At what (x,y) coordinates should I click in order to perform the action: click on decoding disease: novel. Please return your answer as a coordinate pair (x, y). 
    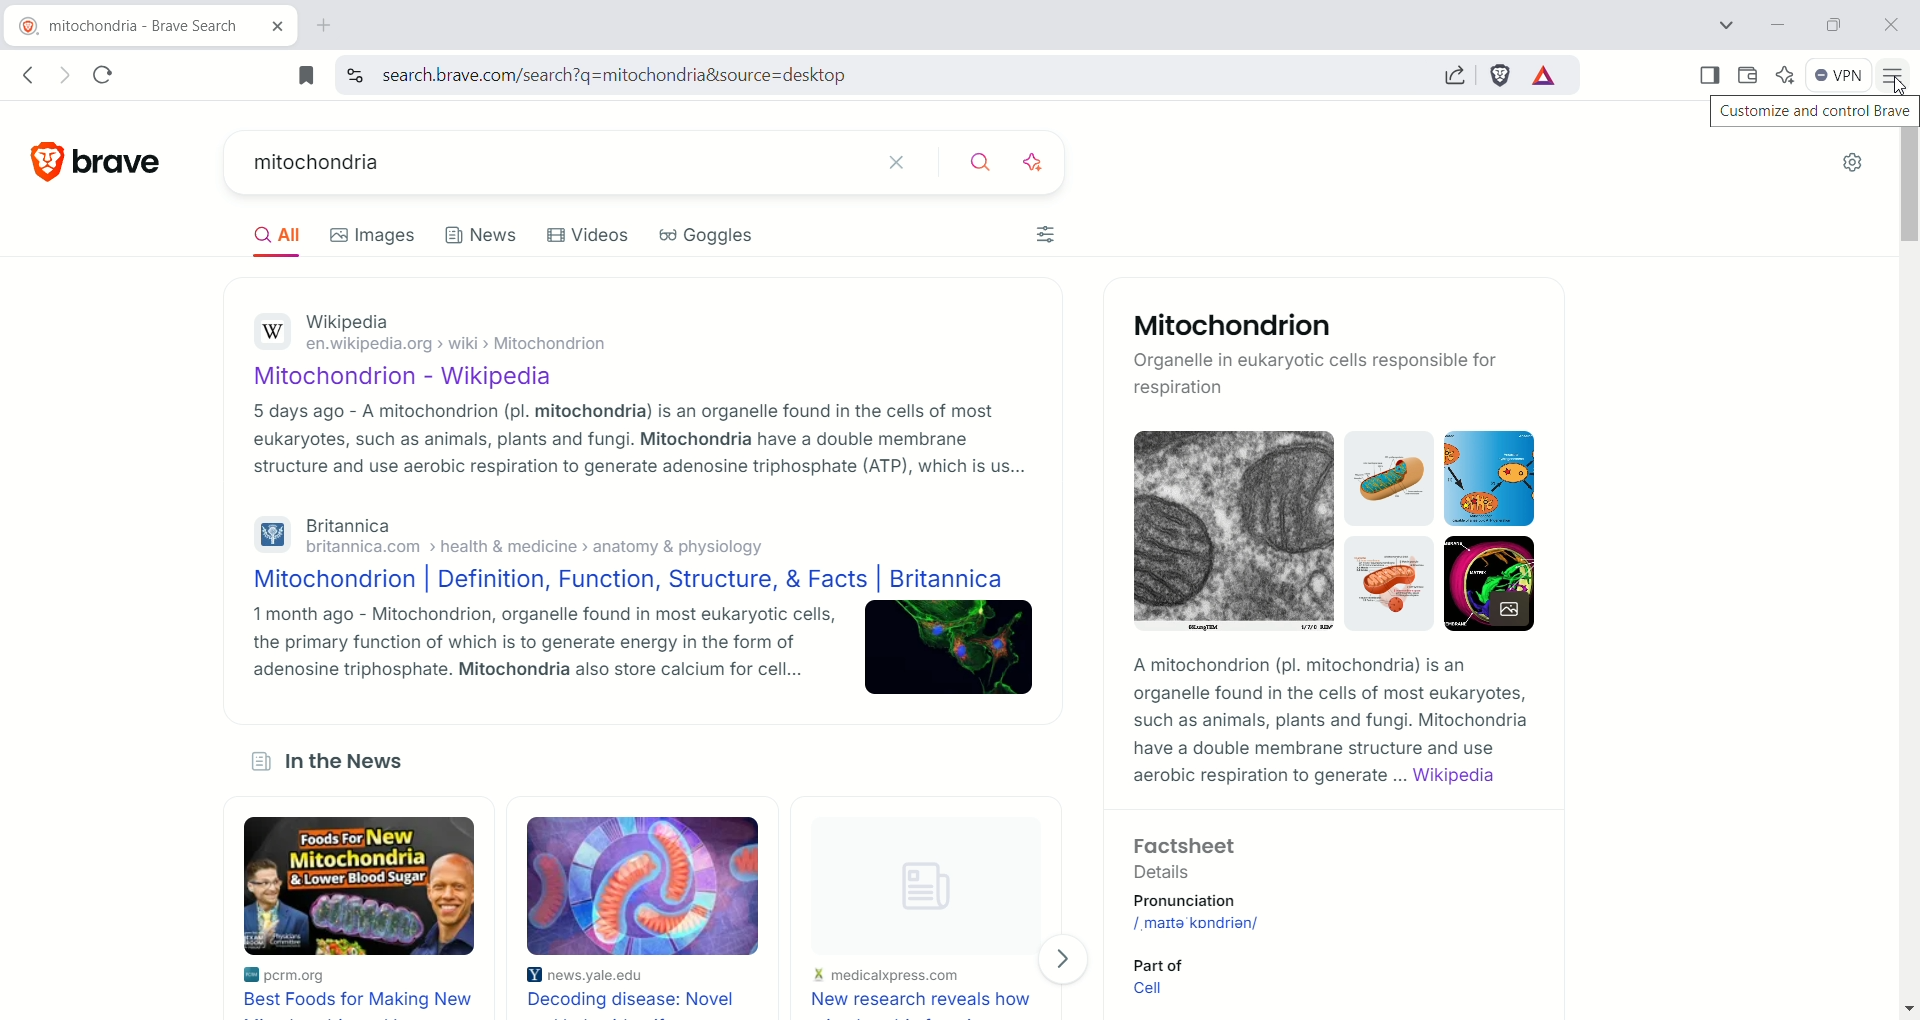
    Looking at the image, I should click on (646, 917).